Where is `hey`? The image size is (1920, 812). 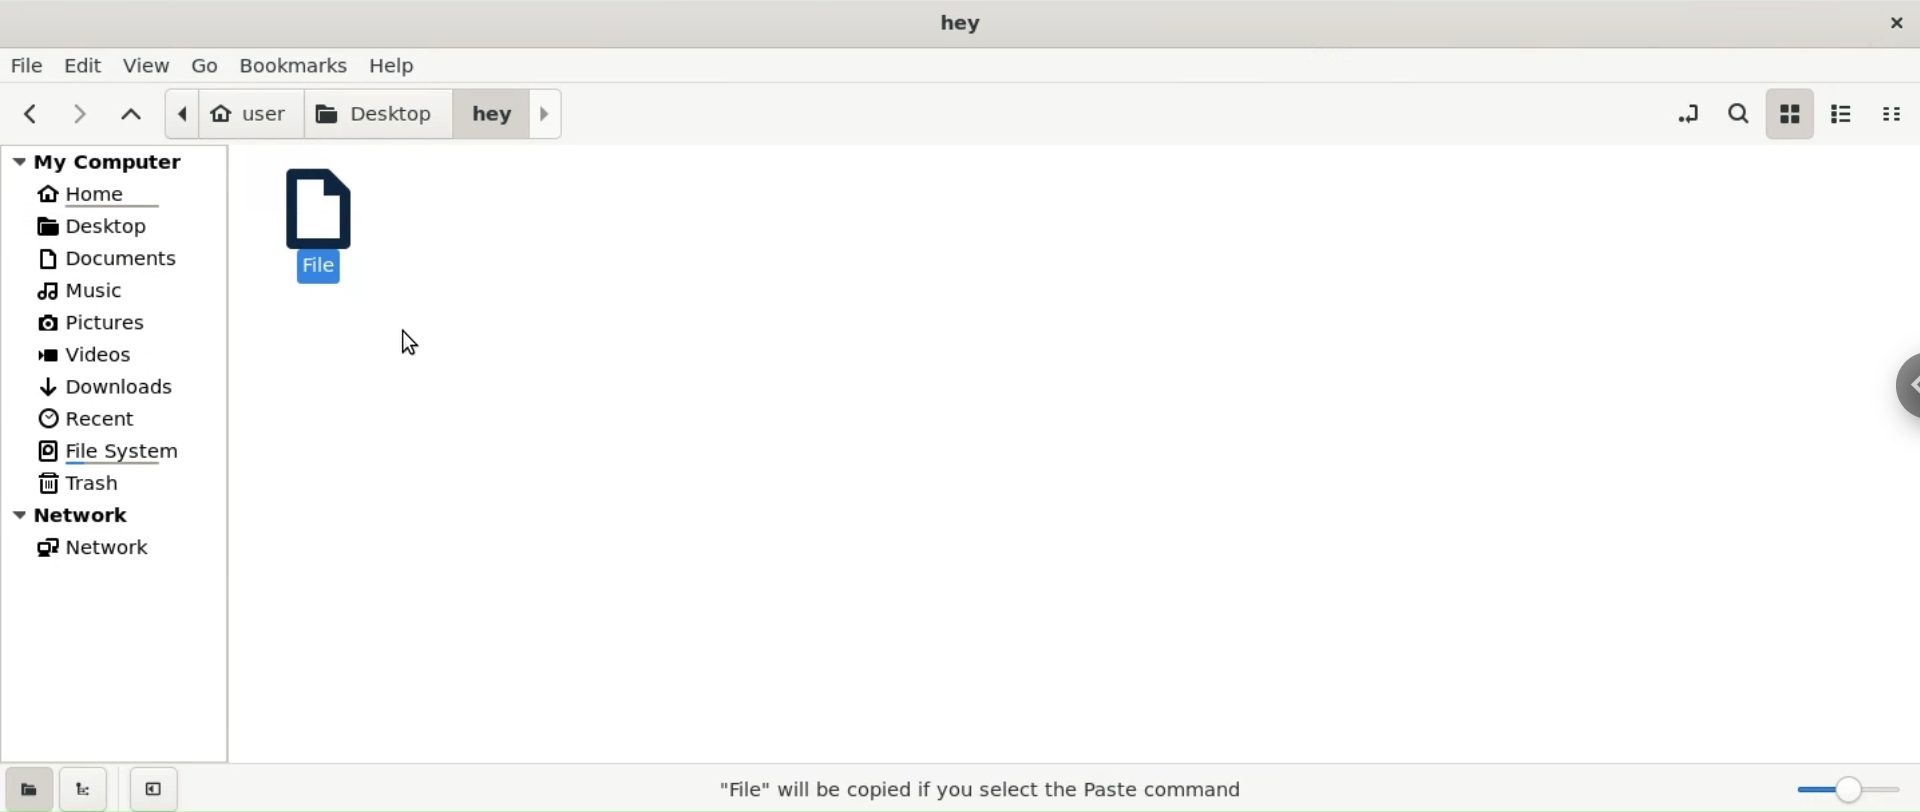
hey is located at coordinates (510, 112).